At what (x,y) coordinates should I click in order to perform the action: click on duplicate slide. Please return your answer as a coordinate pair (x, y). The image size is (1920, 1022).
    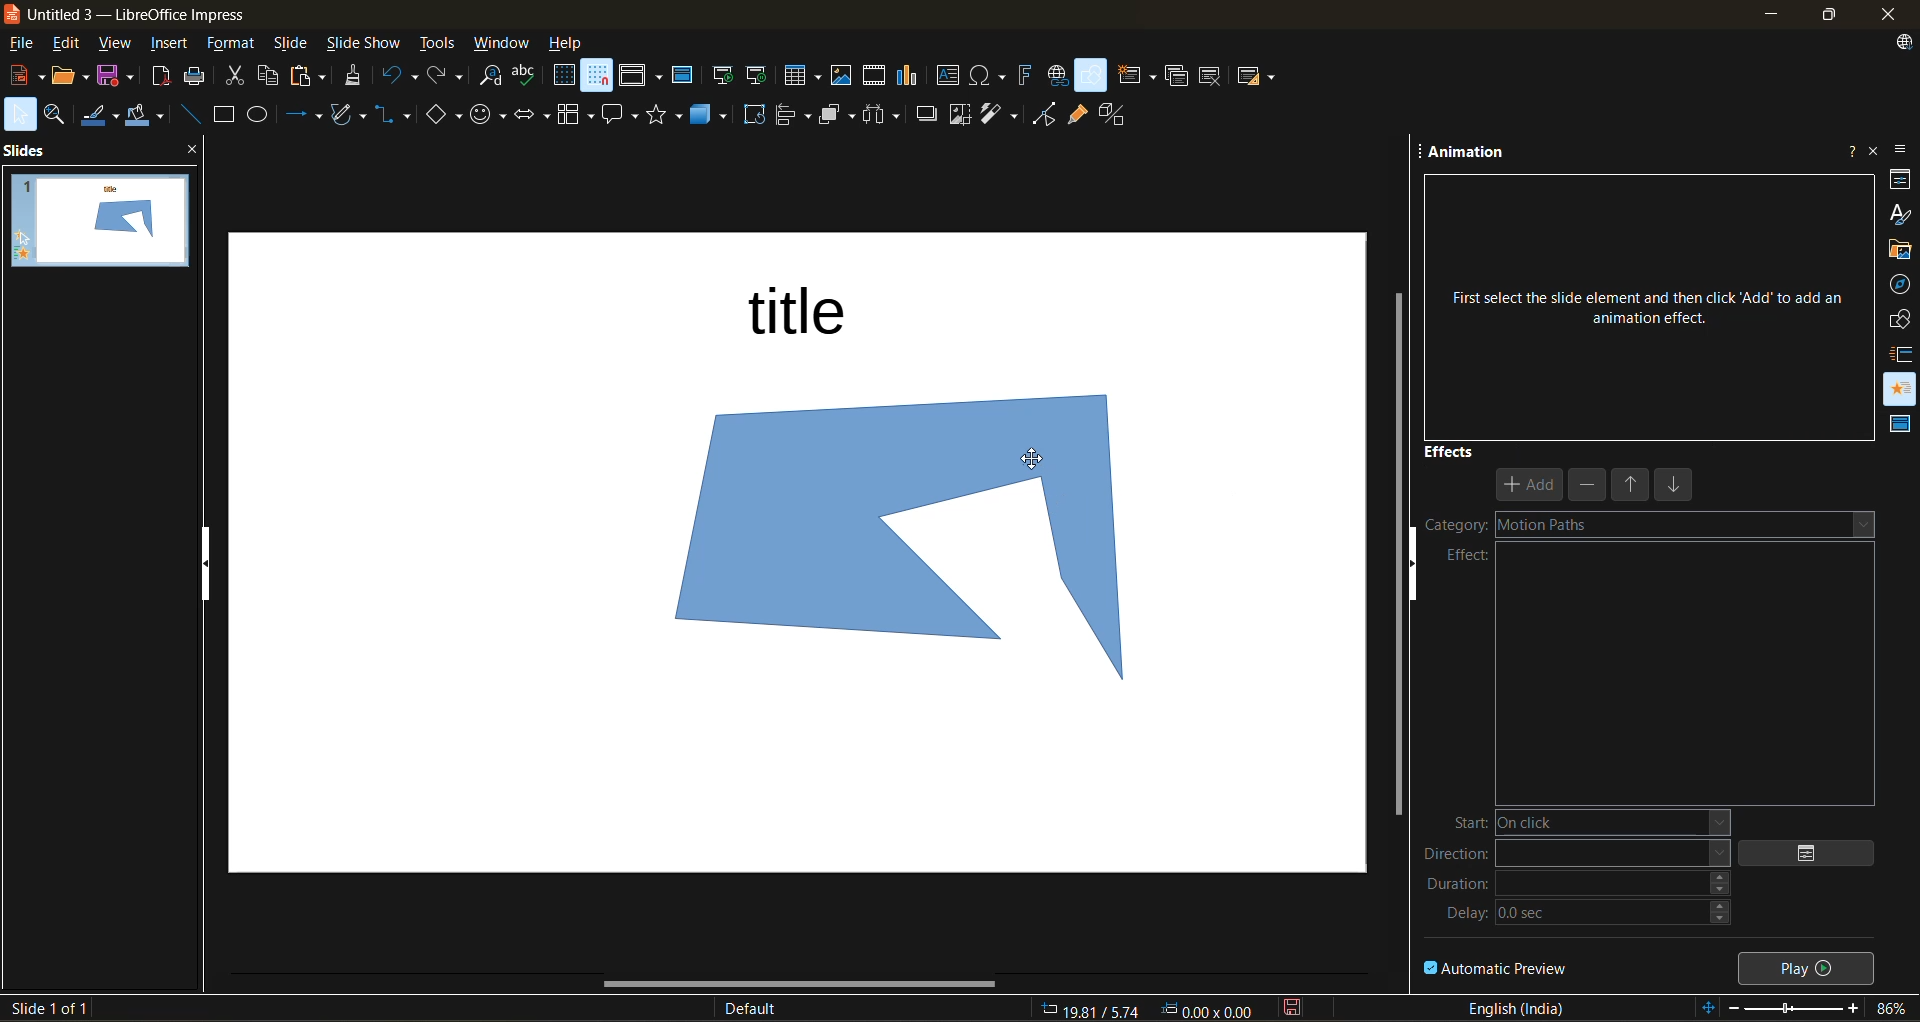
    Looking at the image, I should click on (1177, 76).